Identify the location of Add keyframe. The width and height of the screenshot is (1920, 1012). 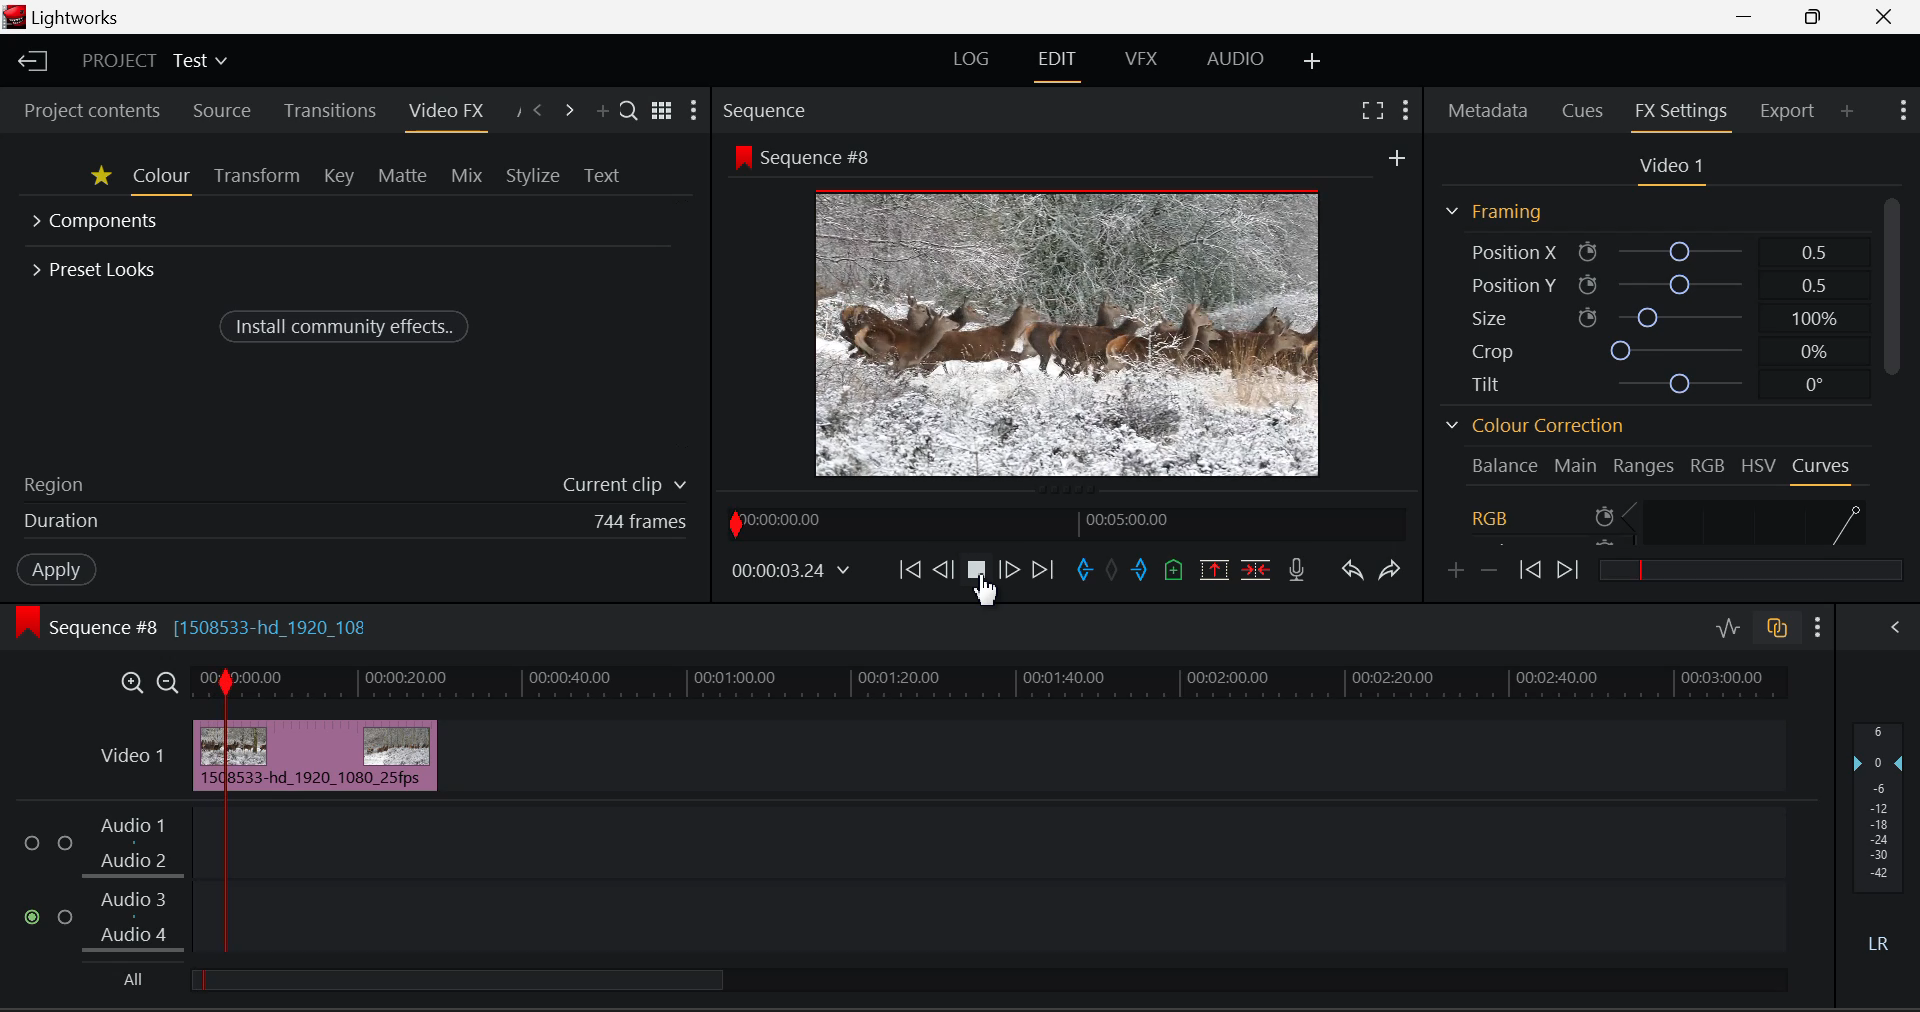
(1453, 572).